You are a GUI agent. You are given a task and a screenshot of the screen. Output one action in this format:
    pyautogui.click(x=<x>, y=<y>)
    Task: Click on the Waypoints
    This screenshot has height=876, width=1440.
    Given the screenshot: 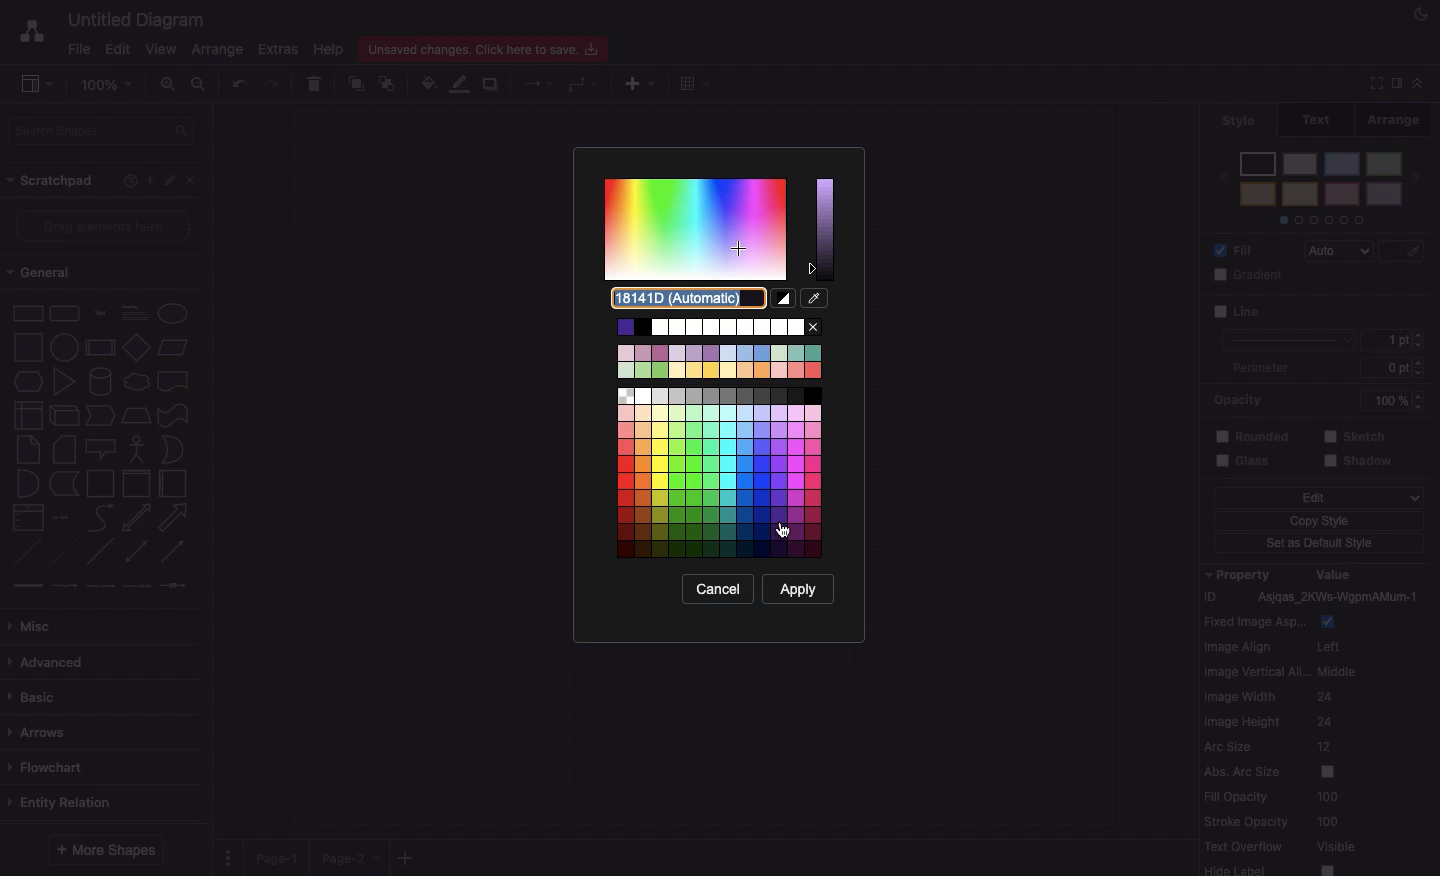 What is the action you would take?
    pyautogui.click(x=585, y=85)
    